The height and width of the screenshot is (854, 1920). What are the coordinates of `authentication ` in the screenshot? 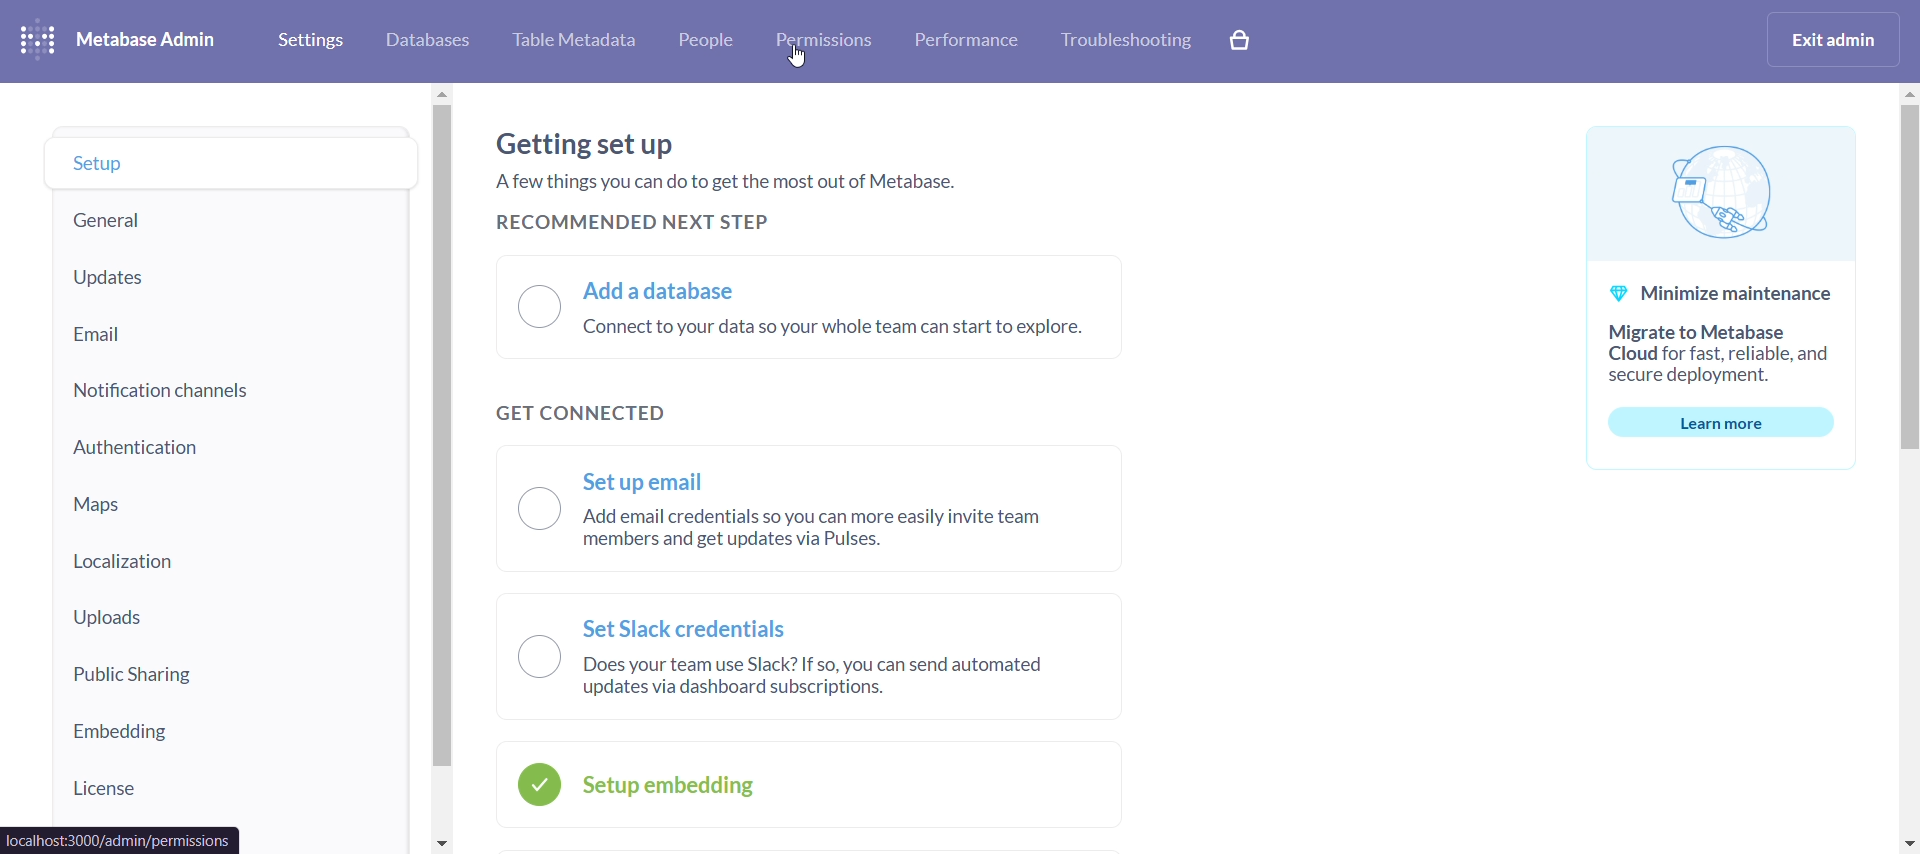 It's located at (226, 446).